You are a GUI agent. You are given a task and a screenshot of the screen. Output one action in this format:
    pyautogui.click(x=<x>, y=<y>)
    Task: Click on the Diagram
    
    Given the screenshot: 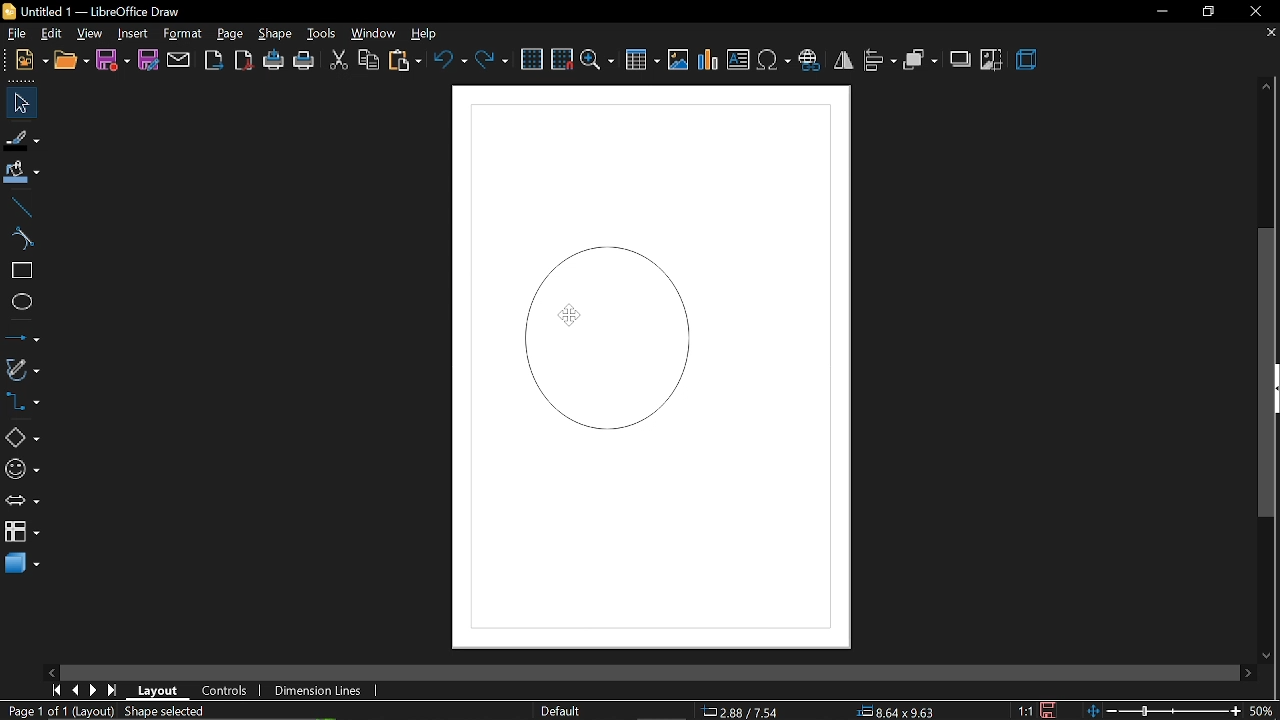 What is the action you would take?
    pyautogui.click(x=615, y=333)
    